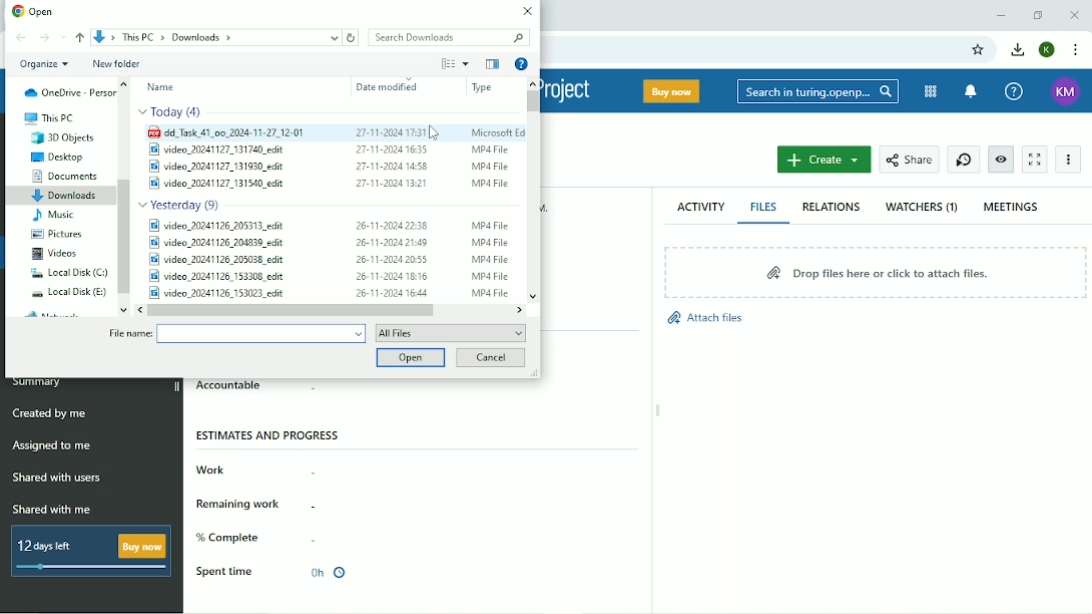  What do you see at coordinates (526, 11) in the screenshot?
I see `Close` at bounding box center [526, 11].